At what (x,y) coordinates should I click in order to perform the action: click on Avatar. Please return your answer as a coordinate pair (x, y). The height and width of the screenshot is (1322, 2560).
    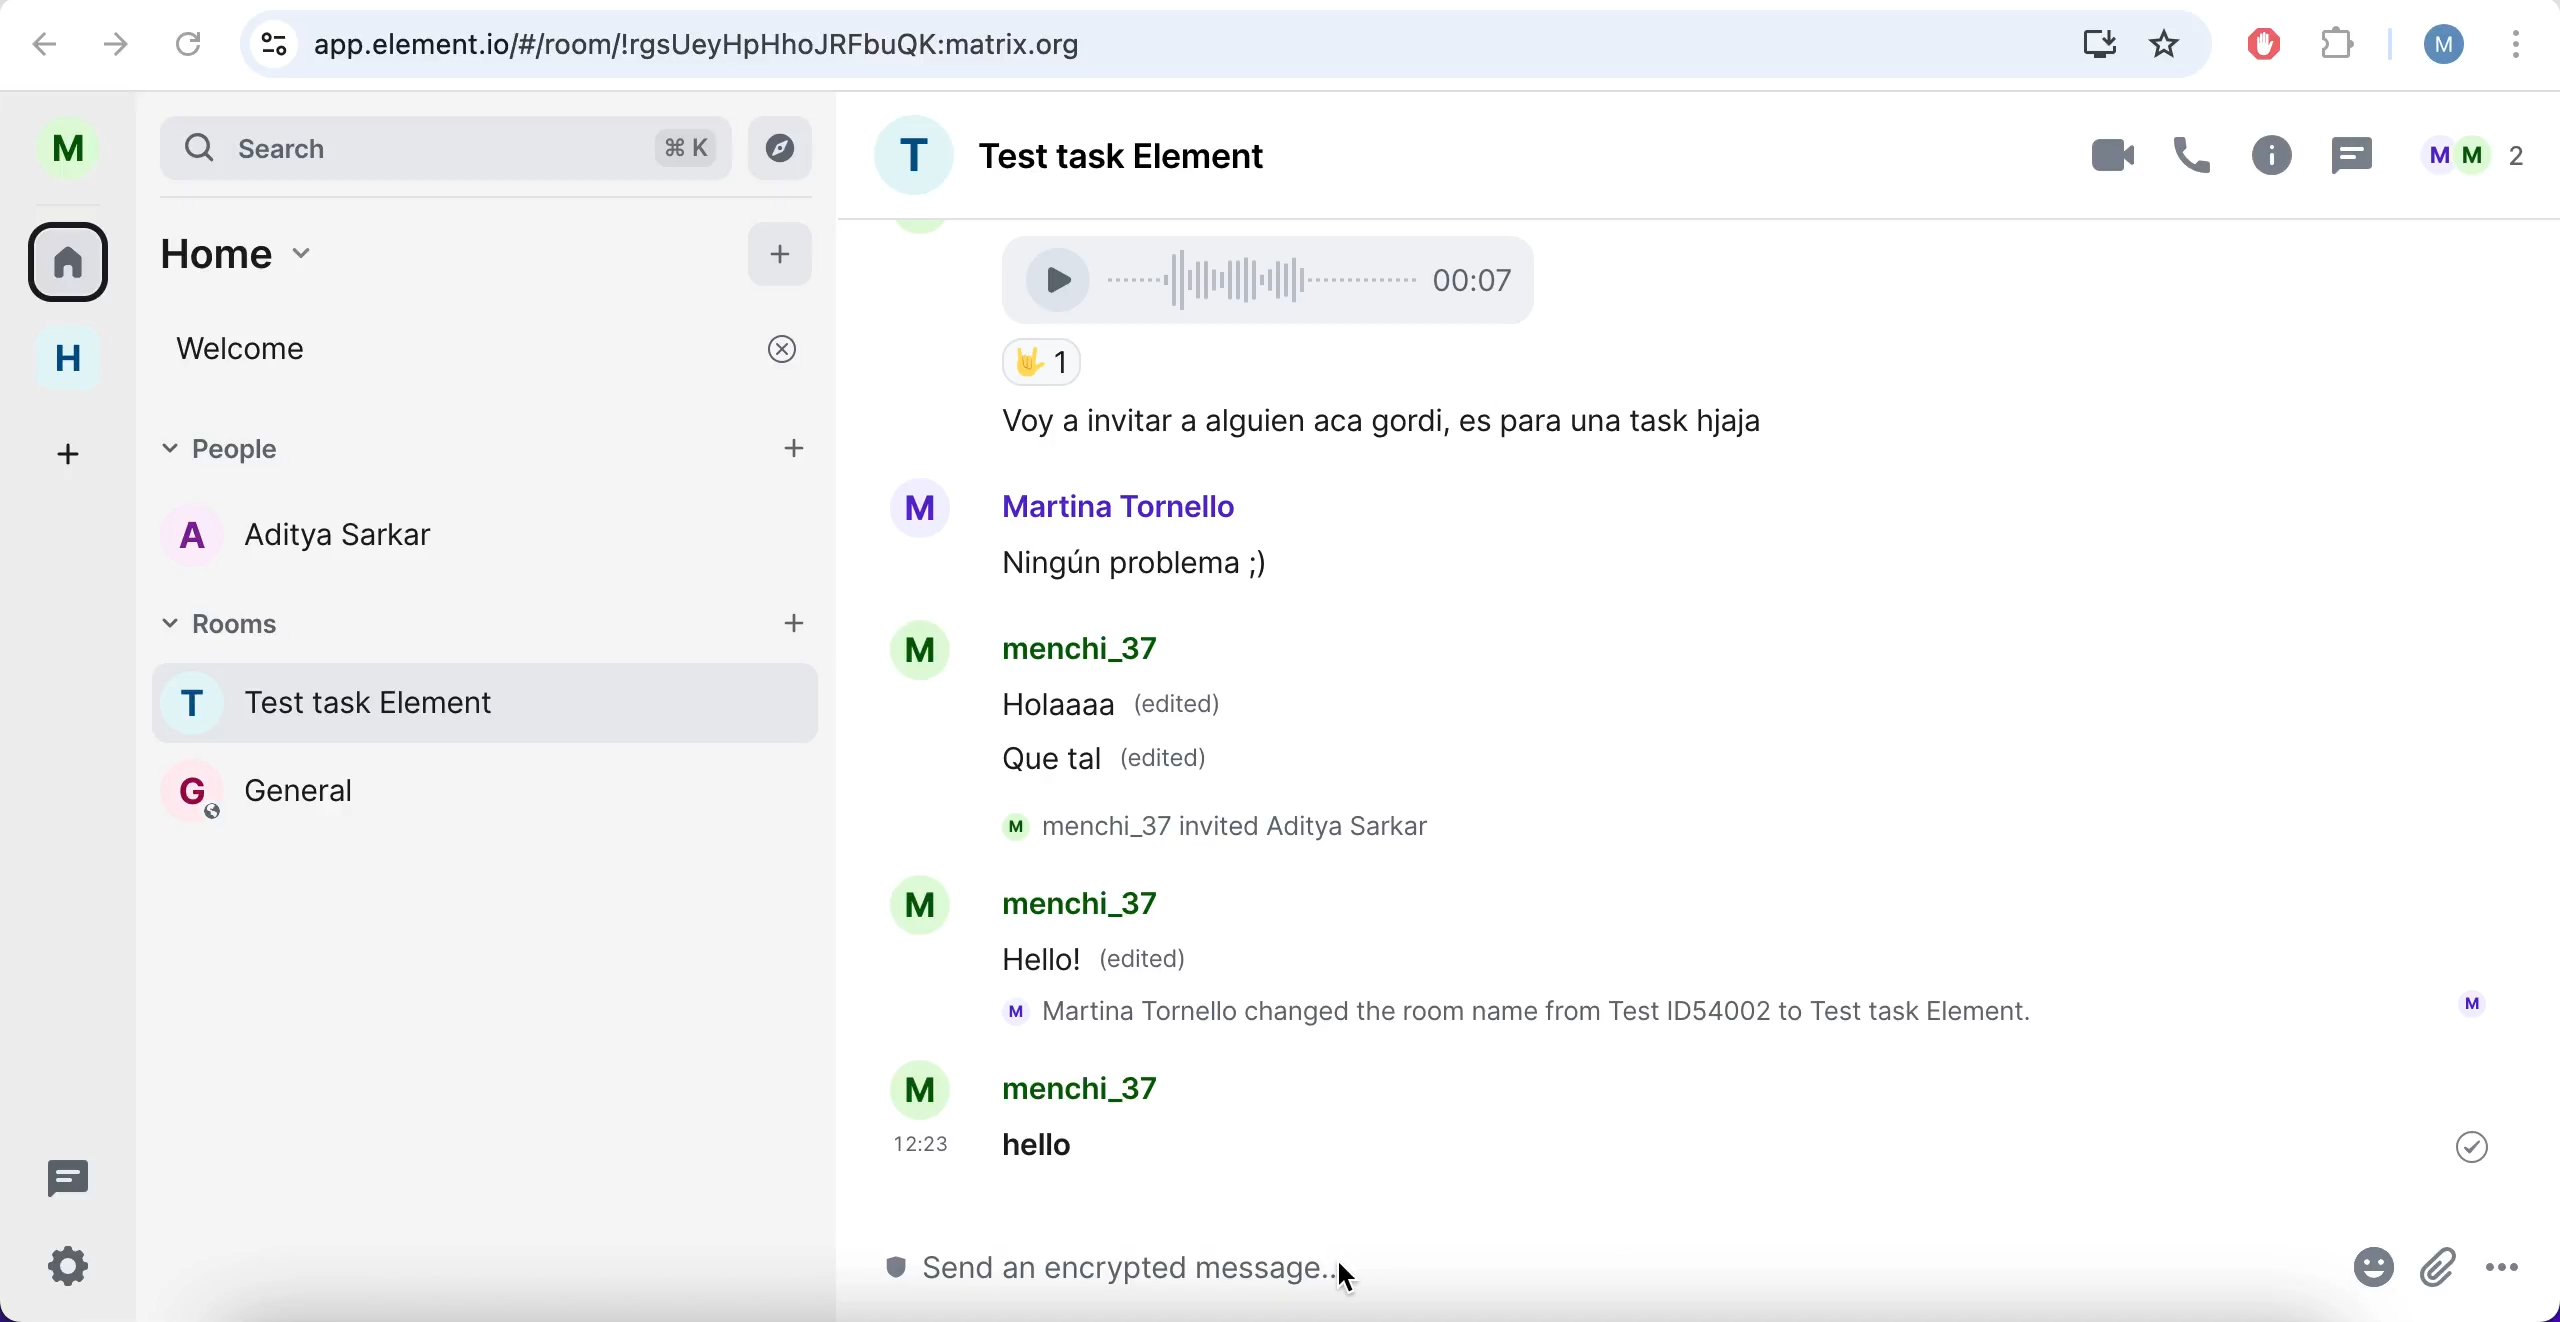
    Looking at the image, I should click on (918, 907).